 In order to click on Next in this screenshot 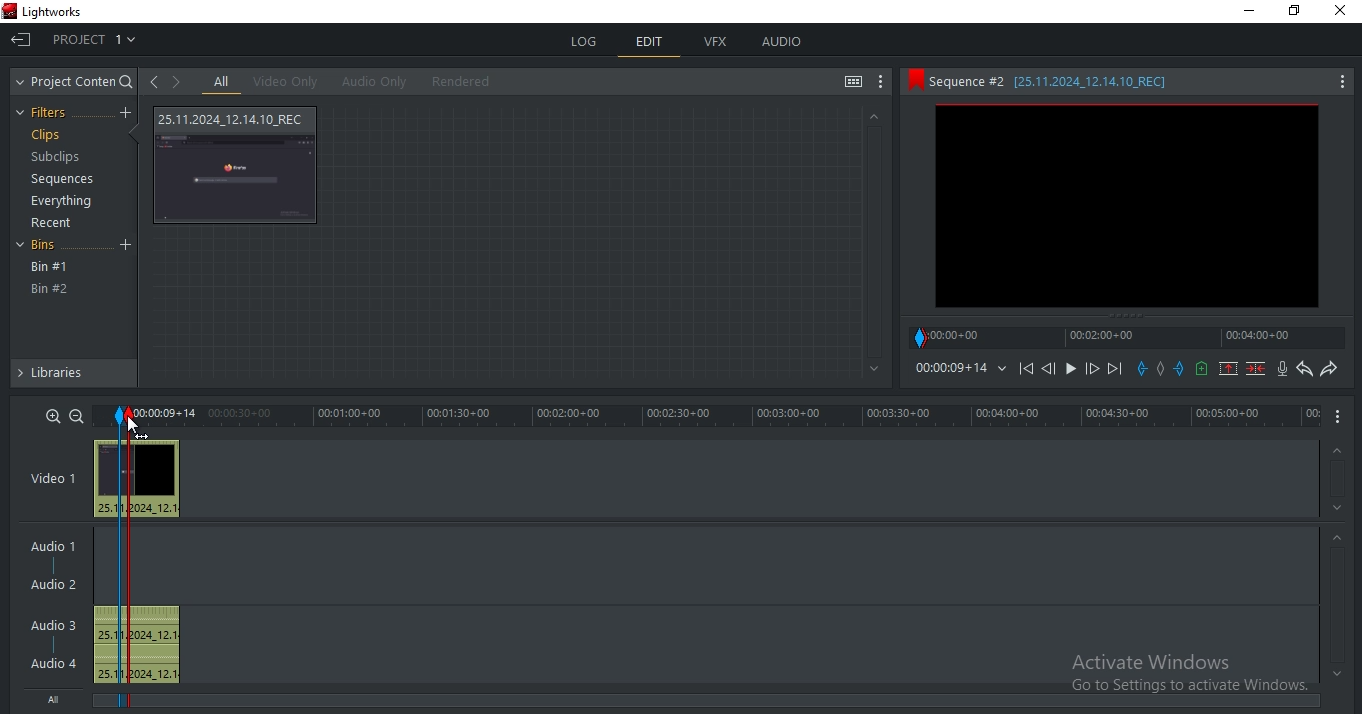, I will do `click(1117, 368)`.